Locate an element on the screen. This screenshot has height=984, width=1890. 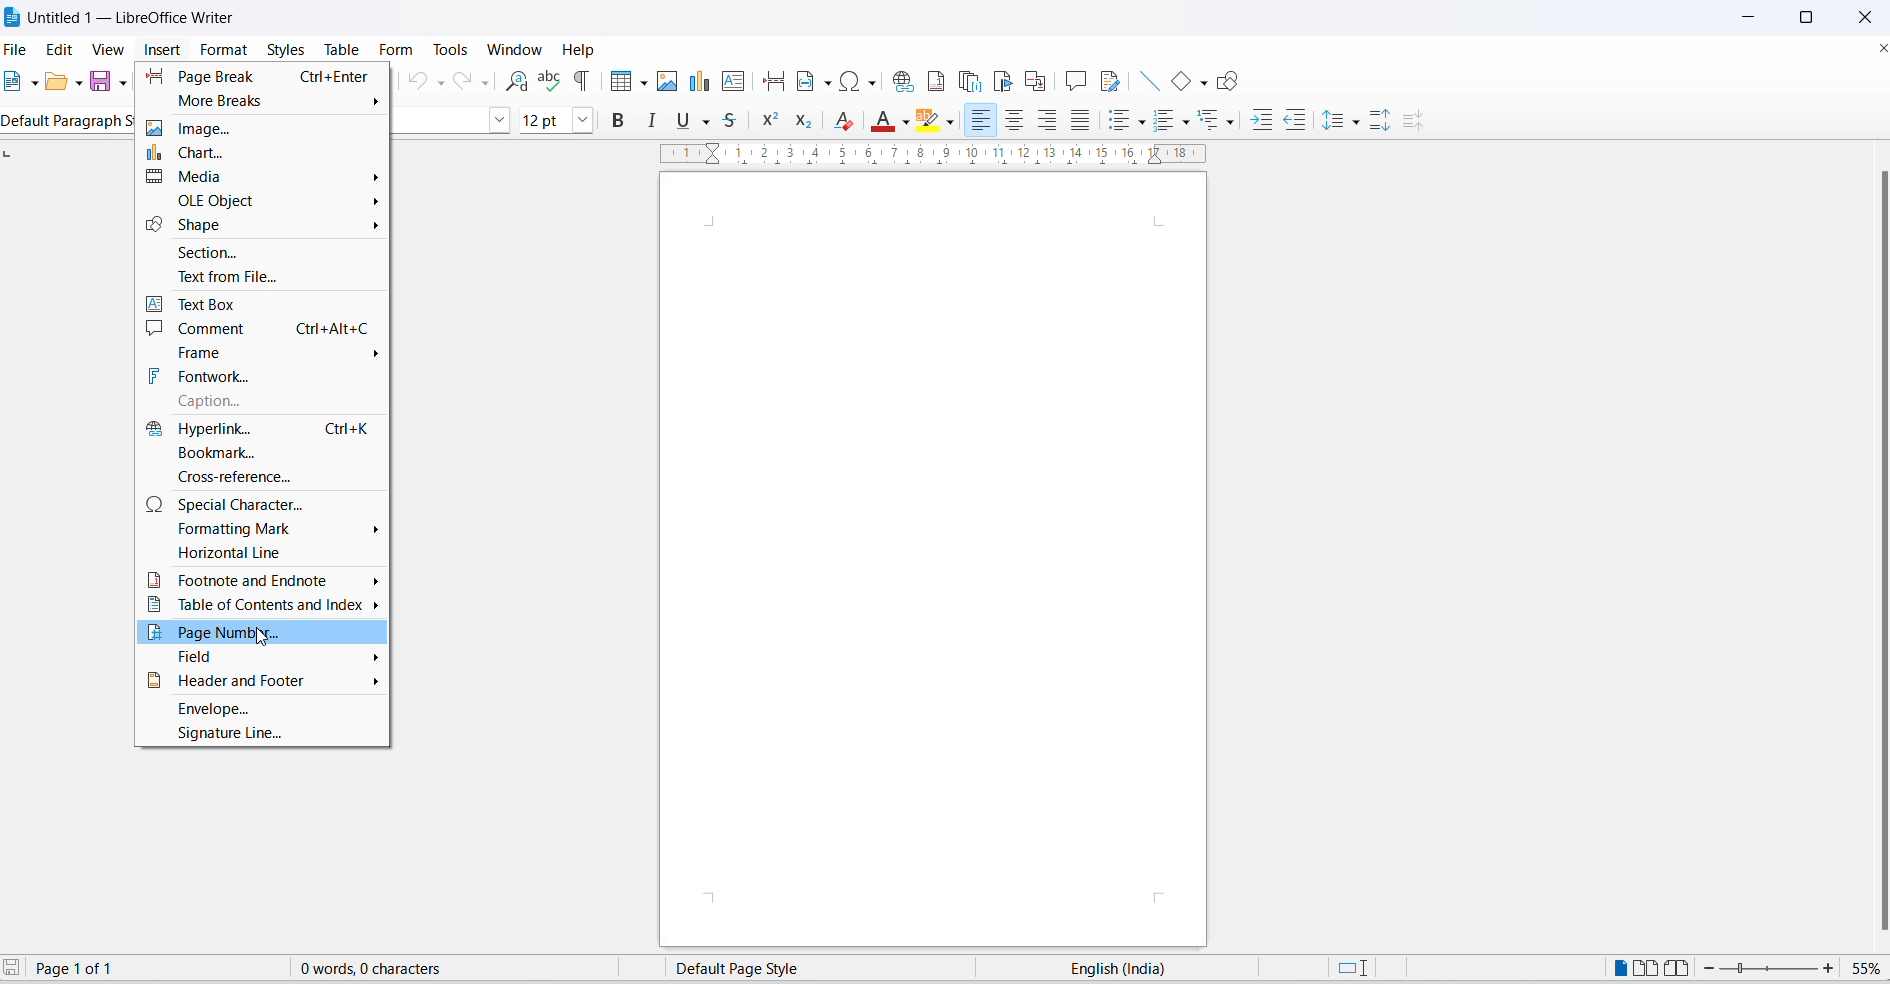
caption is located at coordinates (261, 403).